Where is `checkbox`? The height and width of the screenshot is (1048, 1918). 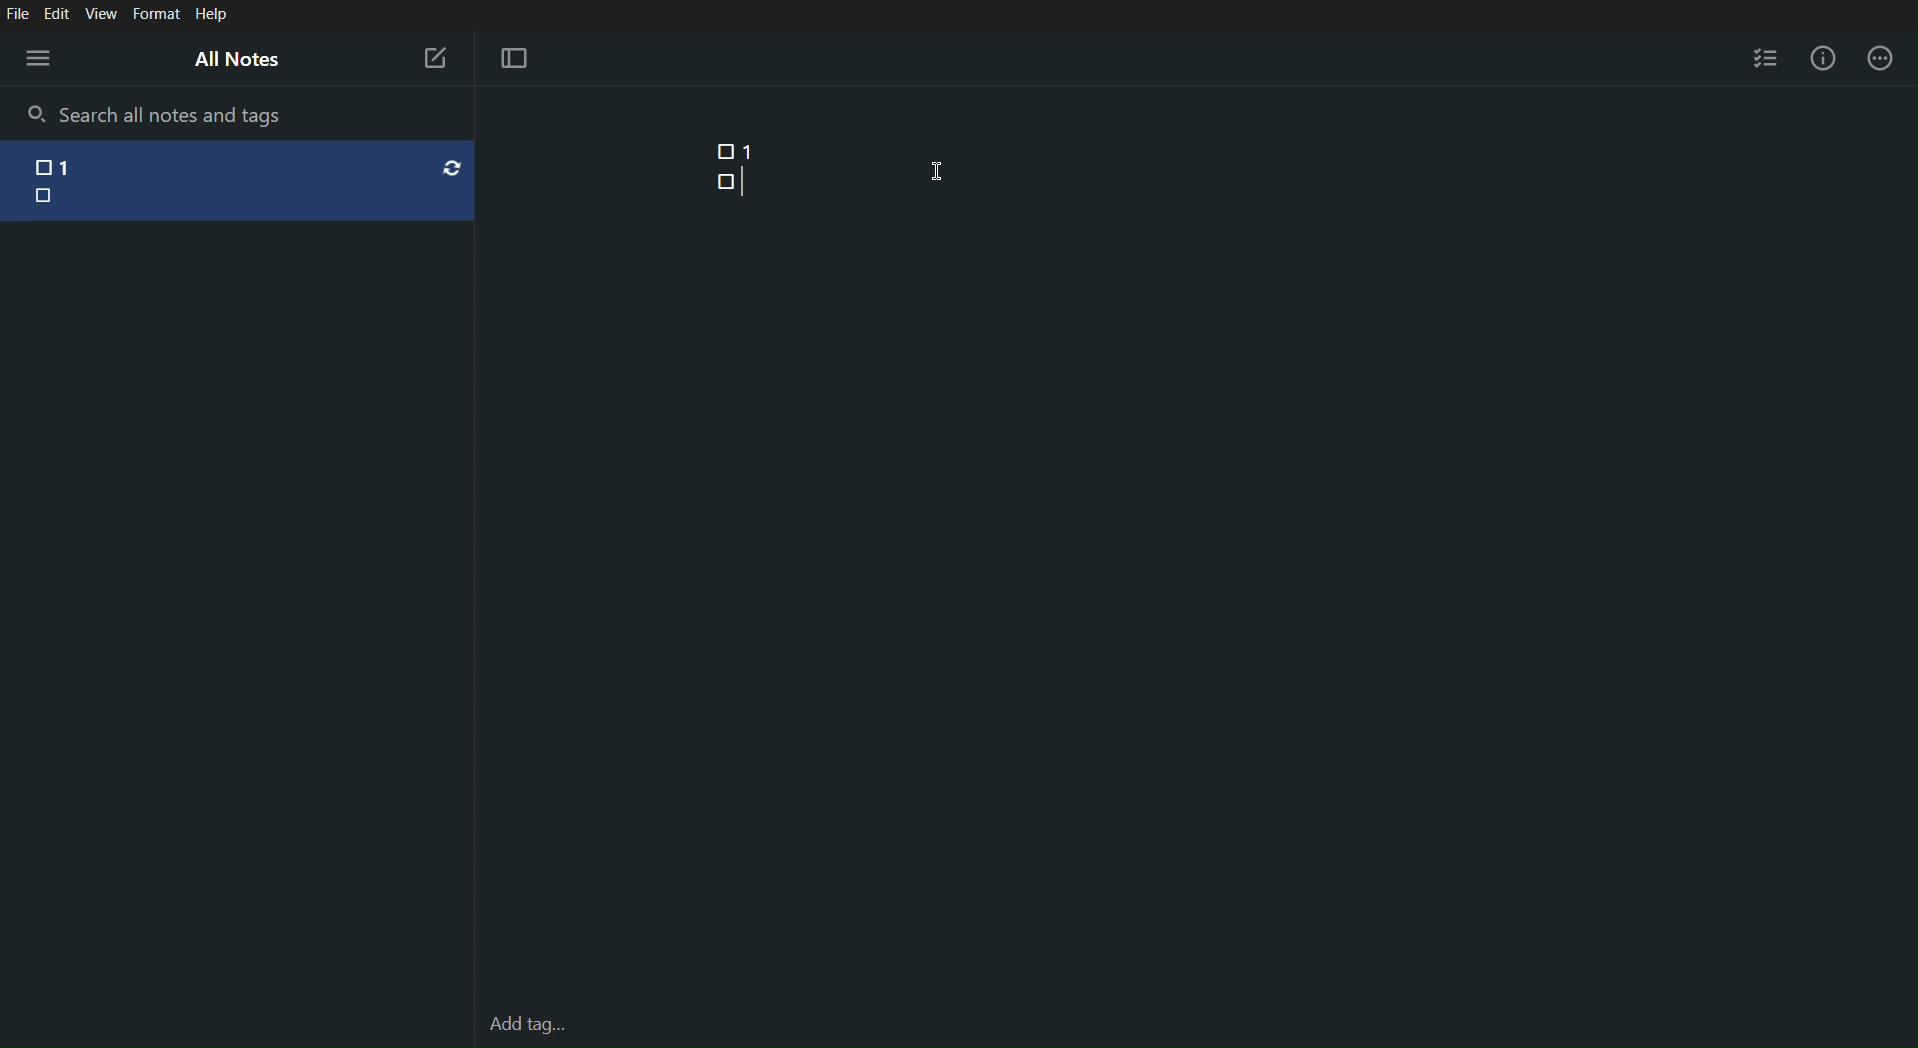 checkbox is located at coordinates (46, 195).